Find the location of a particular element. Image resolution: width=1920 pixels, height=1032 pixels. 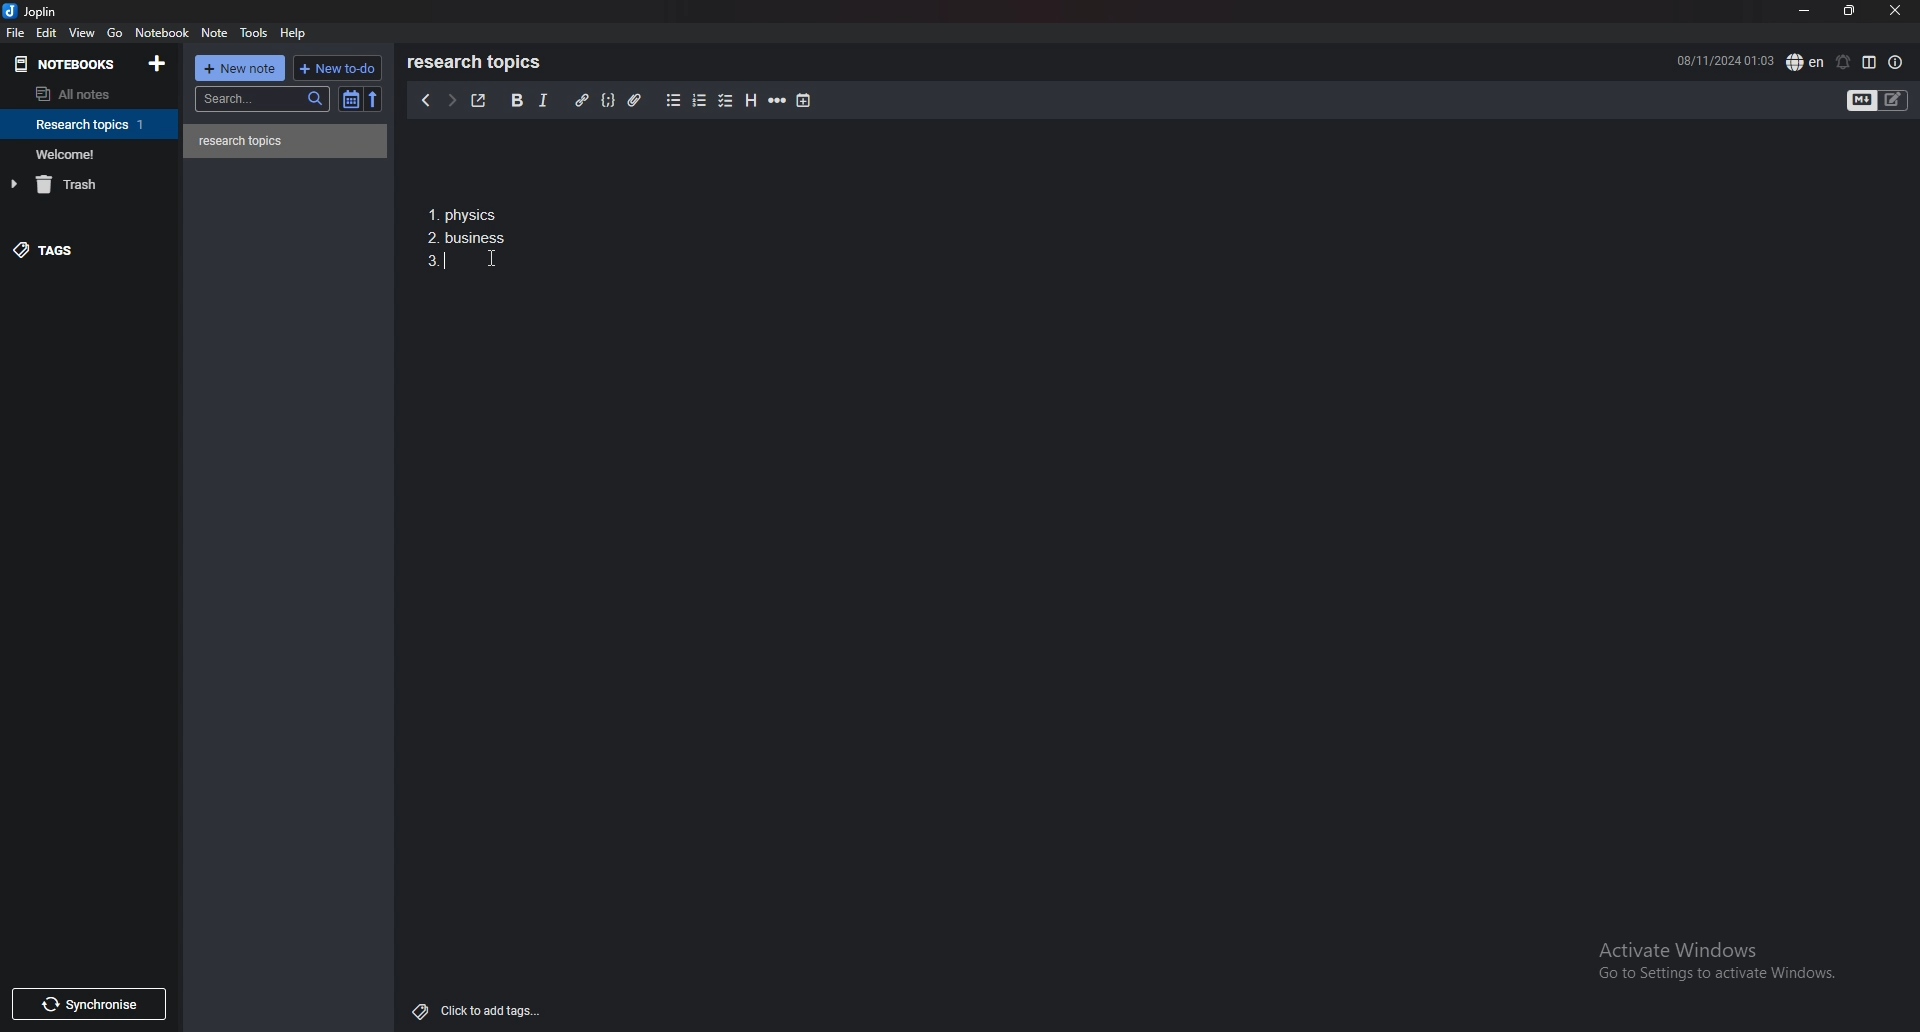

Synchronise is located at coordinates (93, 1003).